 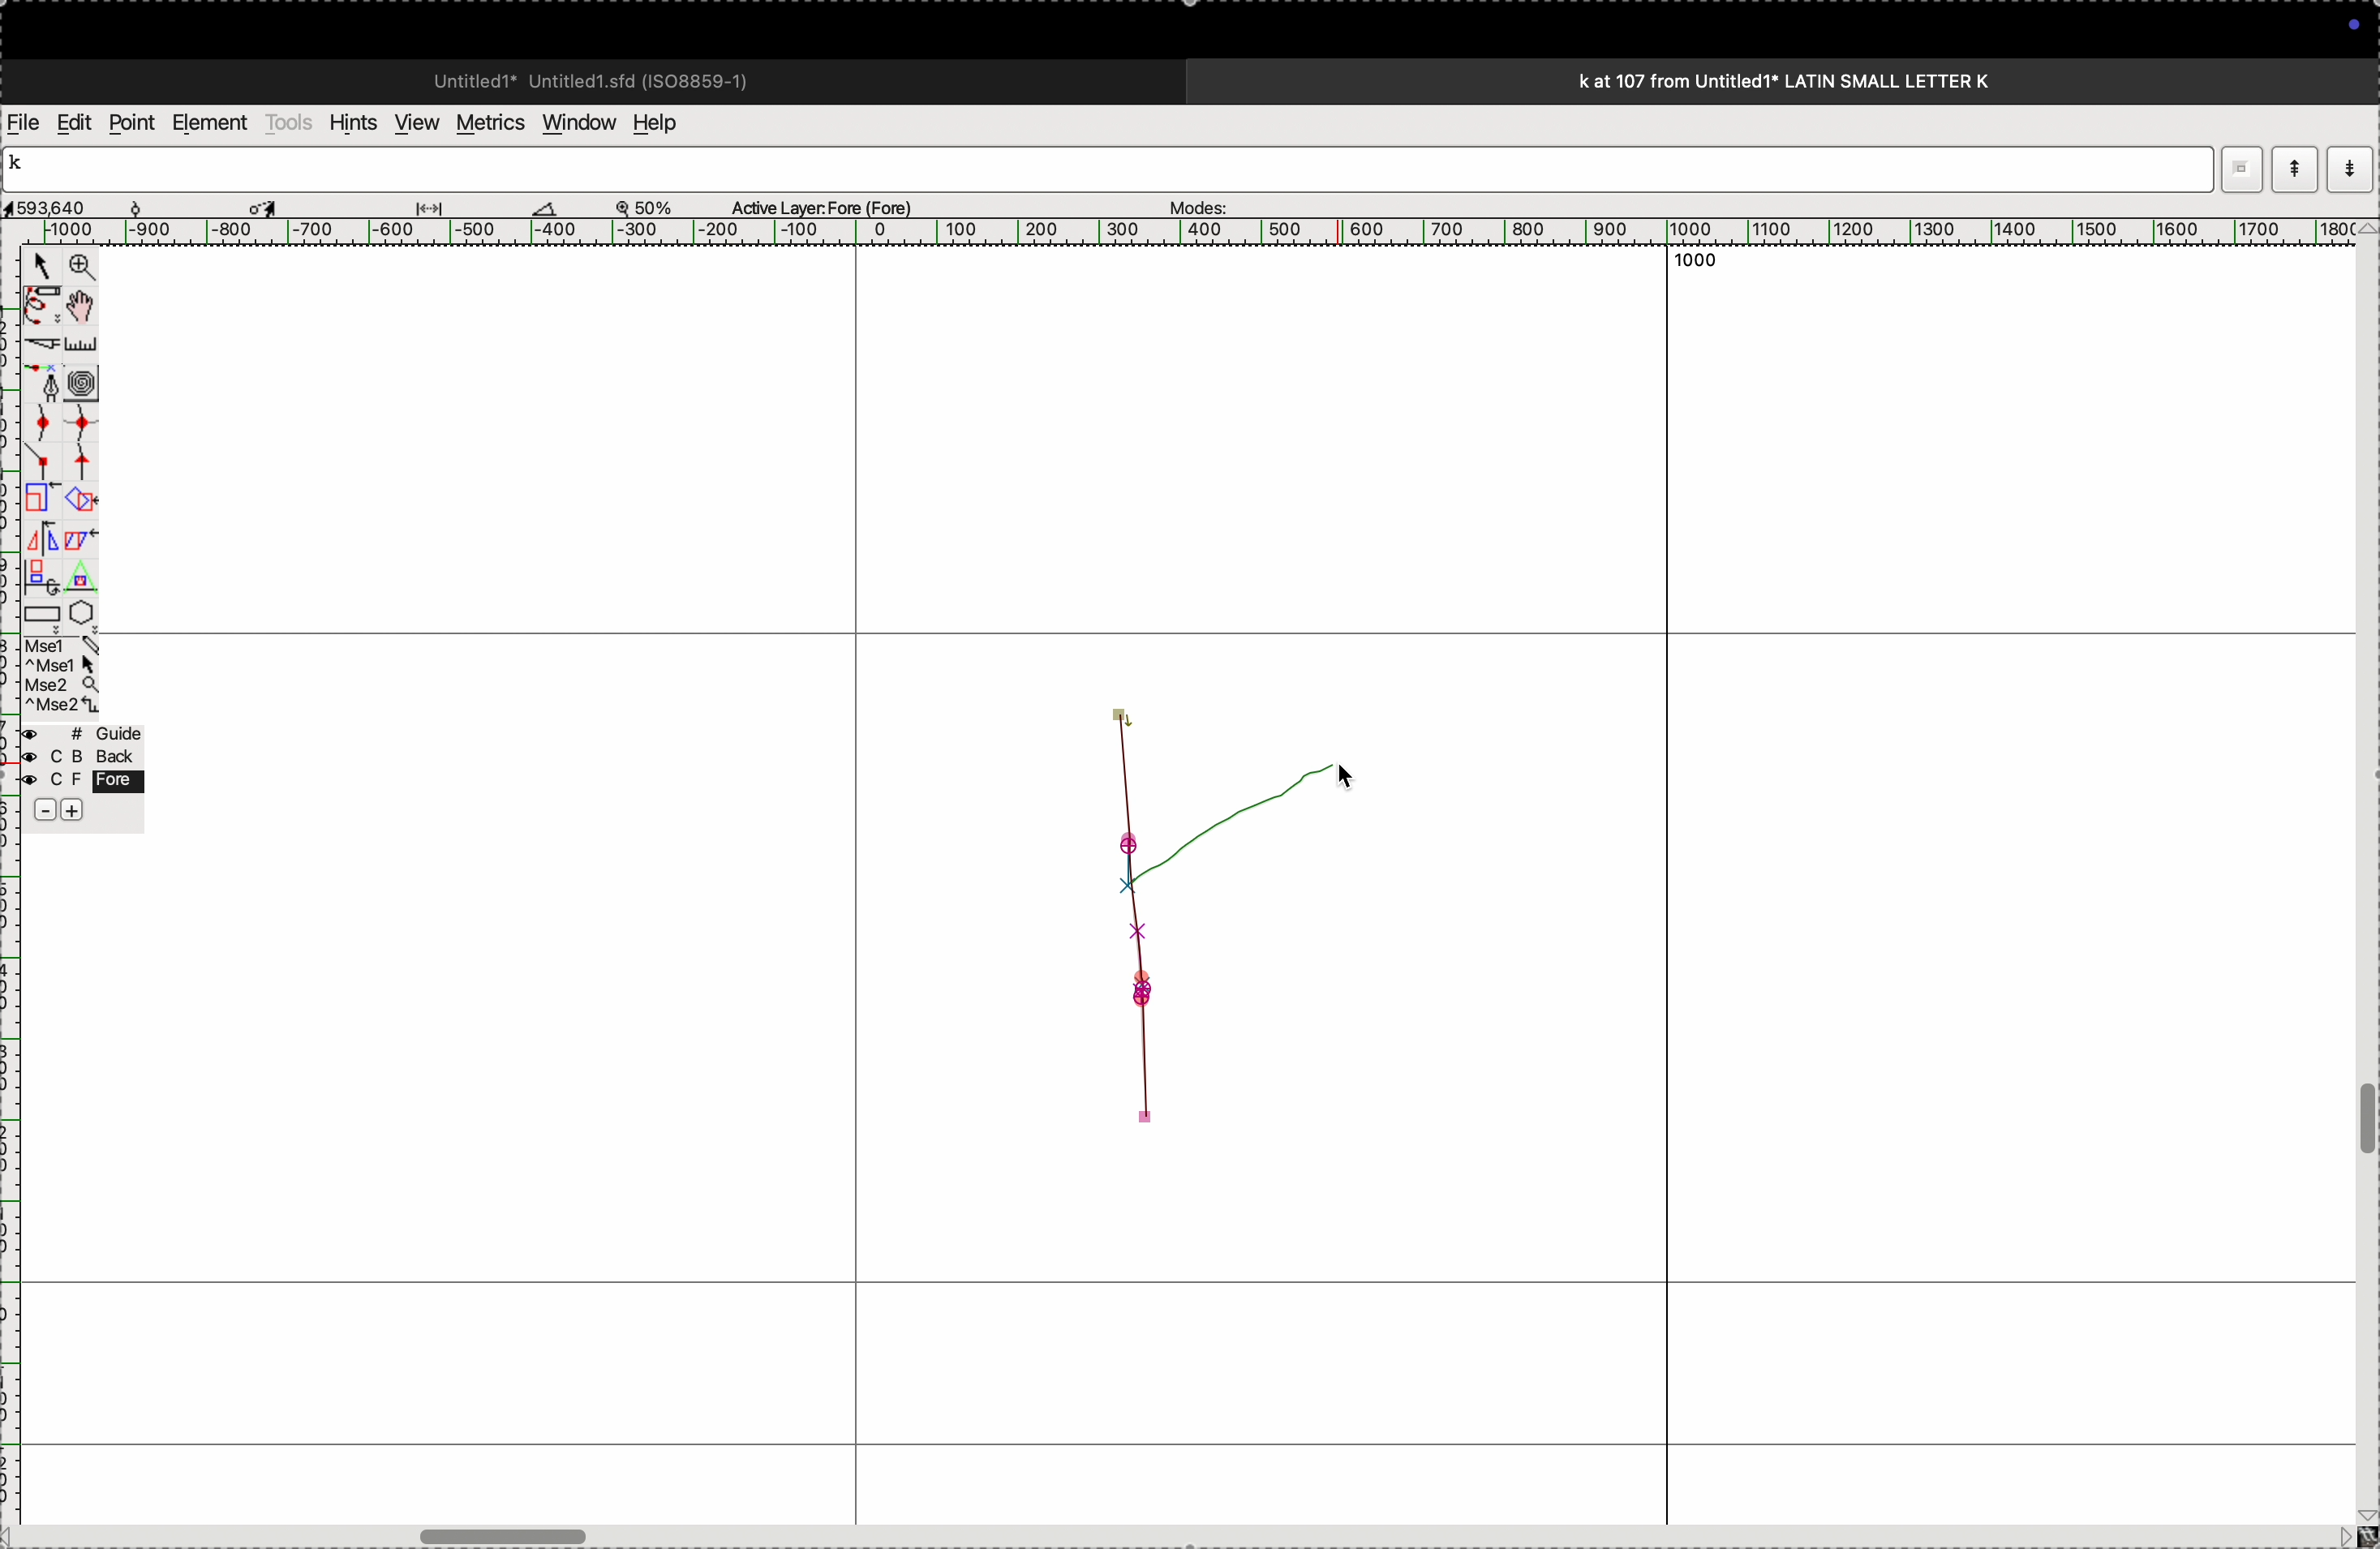 What do you see at coordinates (2238, 160) in the screenshot?
I see `restore down` at bounding box center [2238, 160].